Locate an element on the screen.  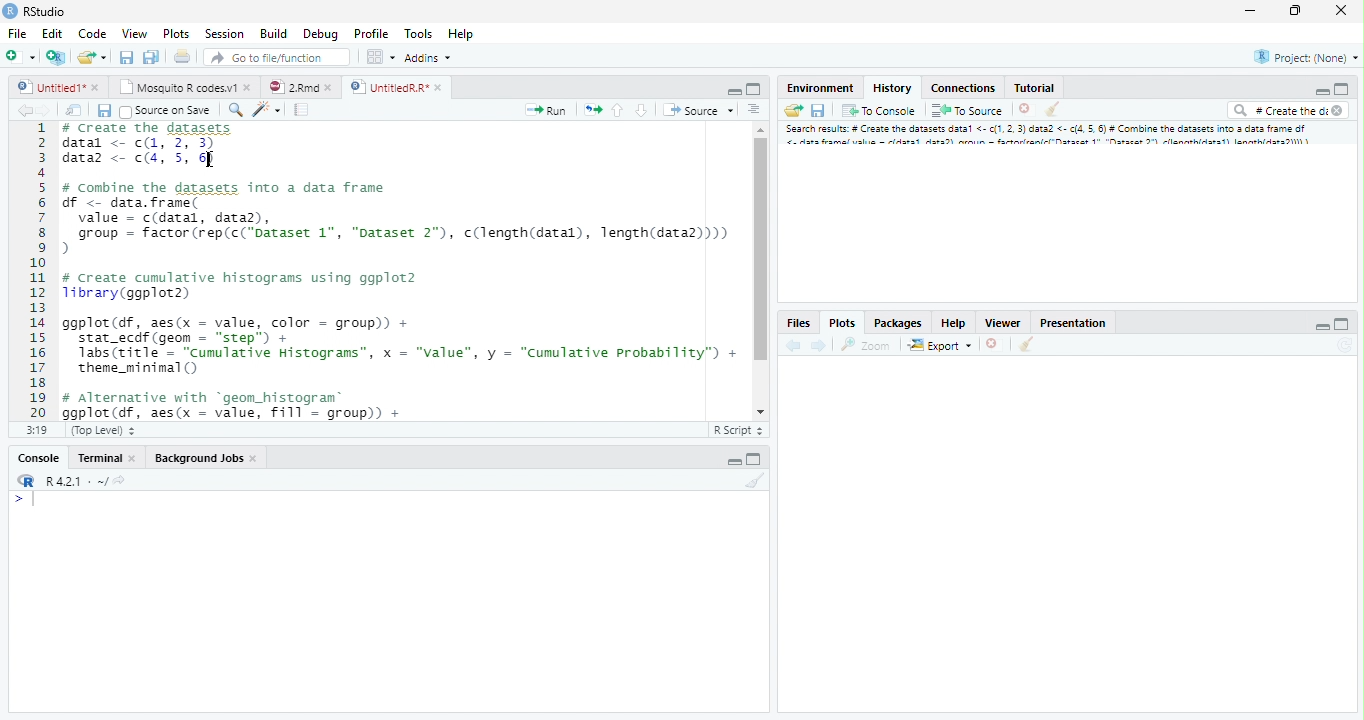
Maximize is located at coordinates (1340, 90).